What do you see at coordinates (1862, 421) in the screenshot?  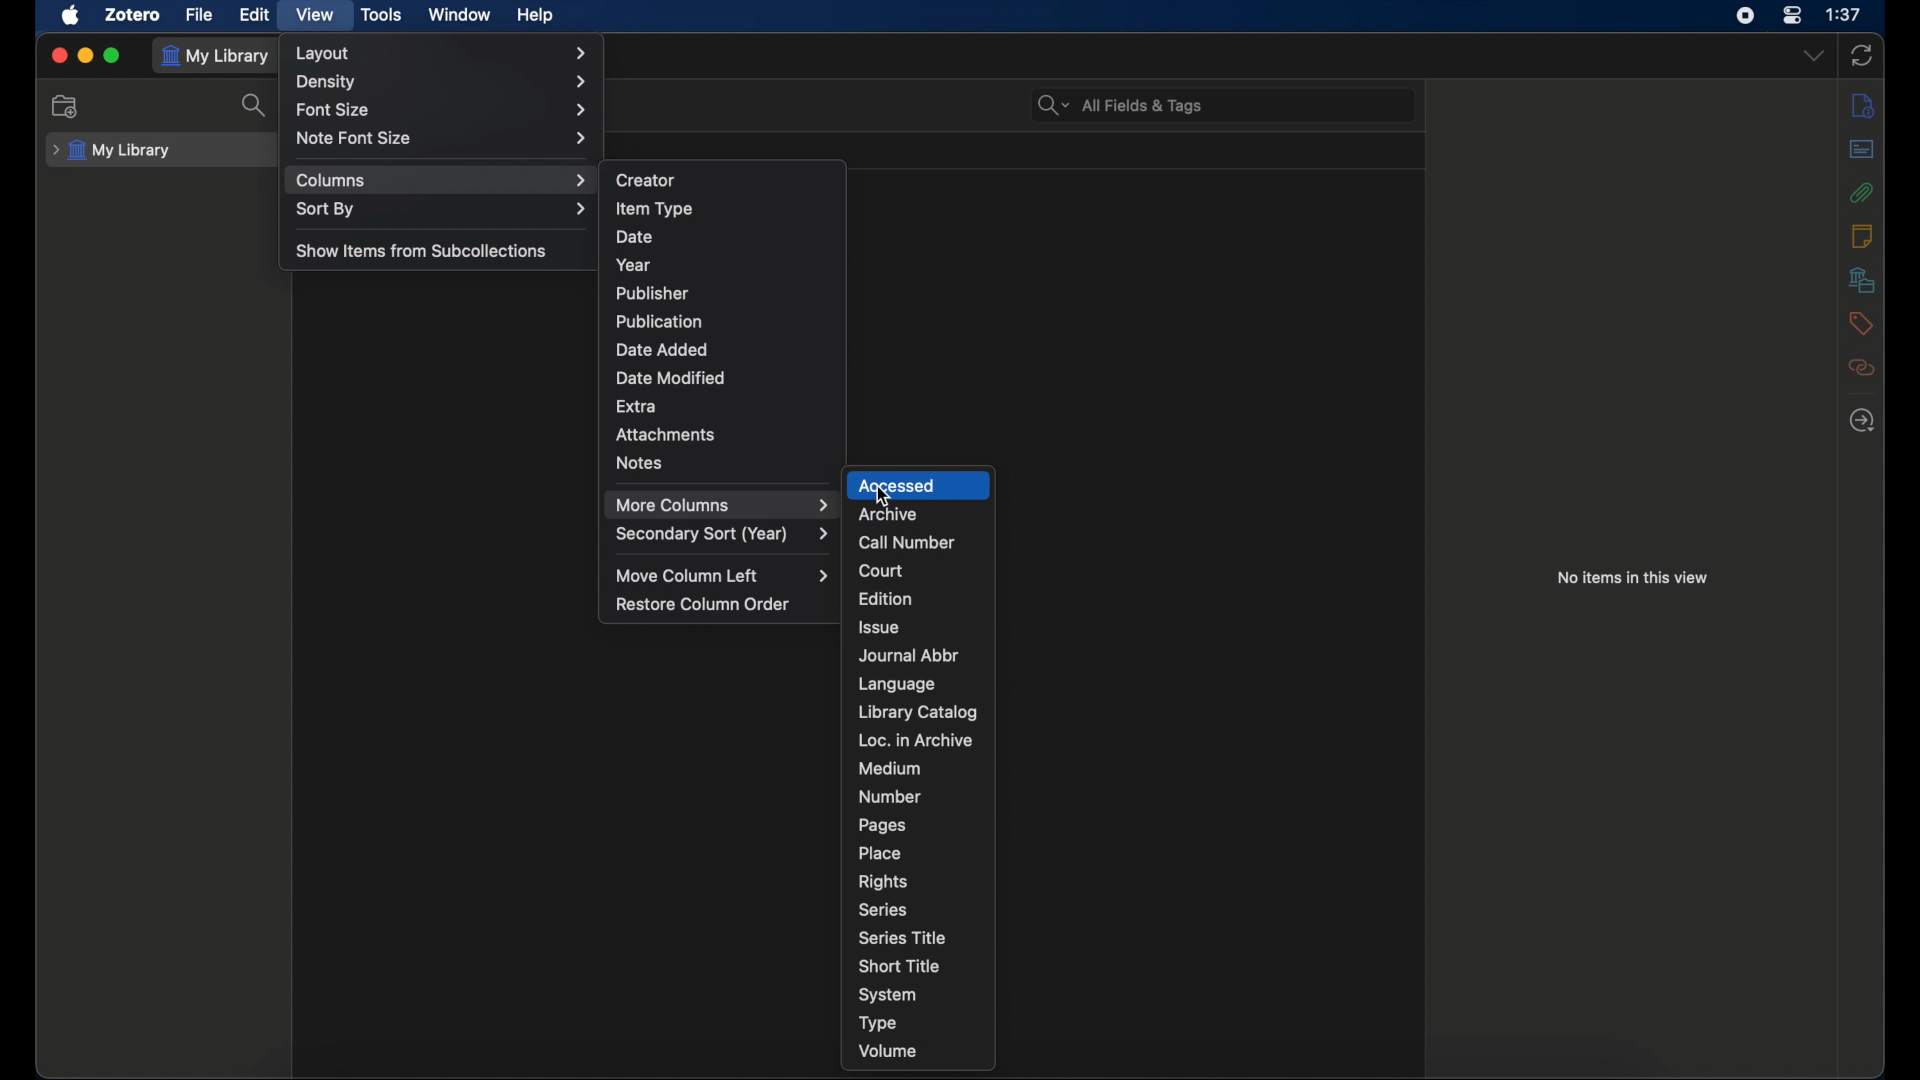 I see `locate` at bounding box center [1862, 421].